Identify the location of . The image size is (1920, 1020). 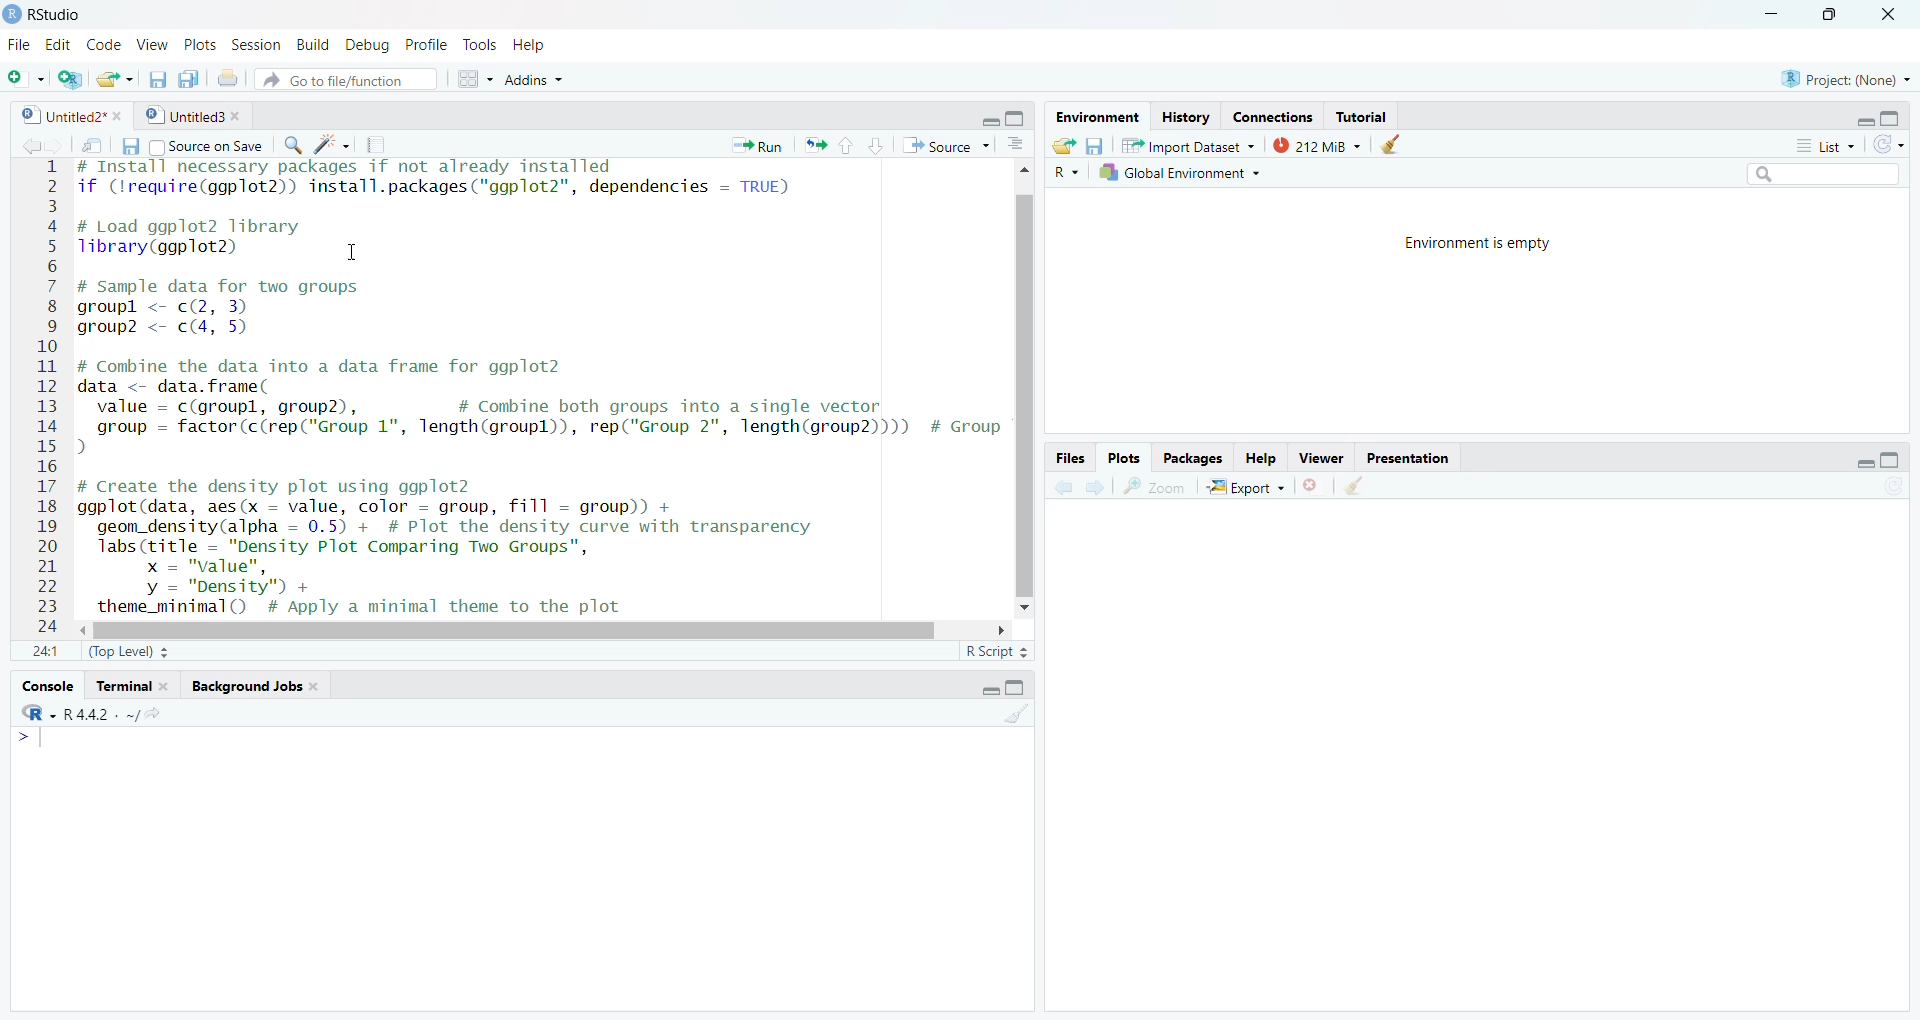
(1024, 144).